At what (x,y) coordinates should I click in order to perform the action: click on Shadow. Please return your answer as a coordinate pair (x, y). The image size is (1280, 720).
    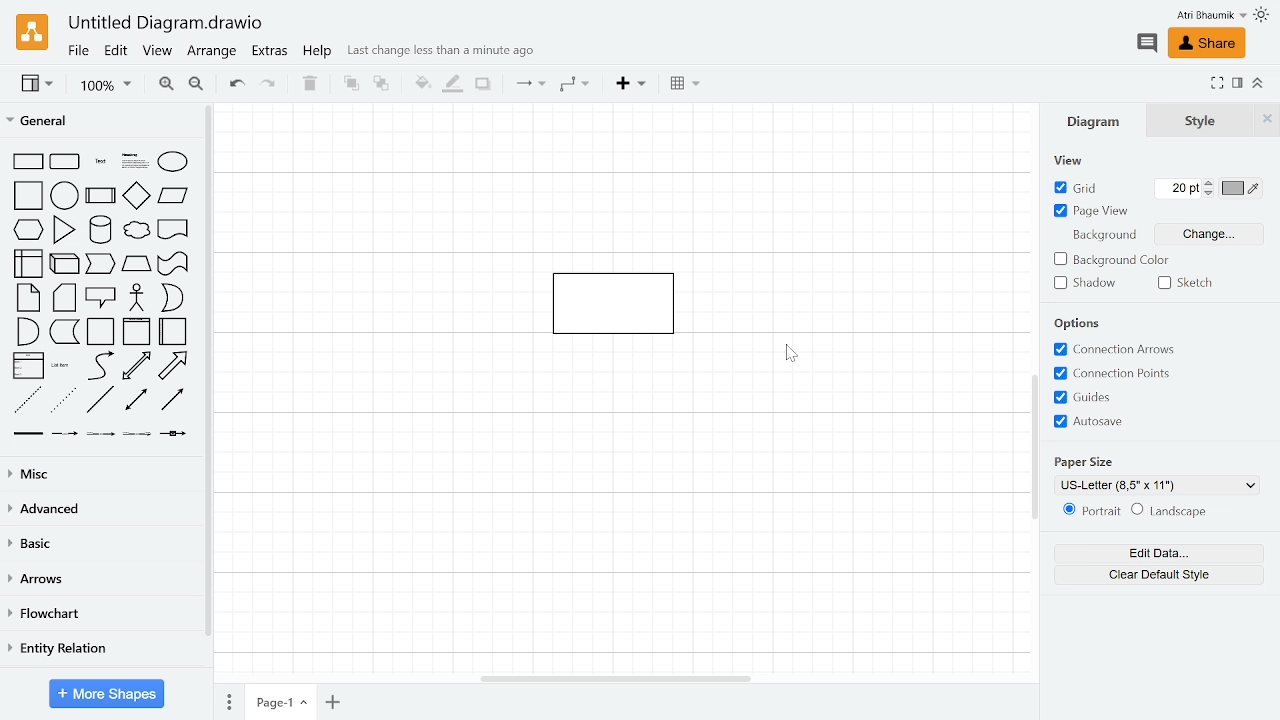
    Looking at the image, I should click on (1084, 283).